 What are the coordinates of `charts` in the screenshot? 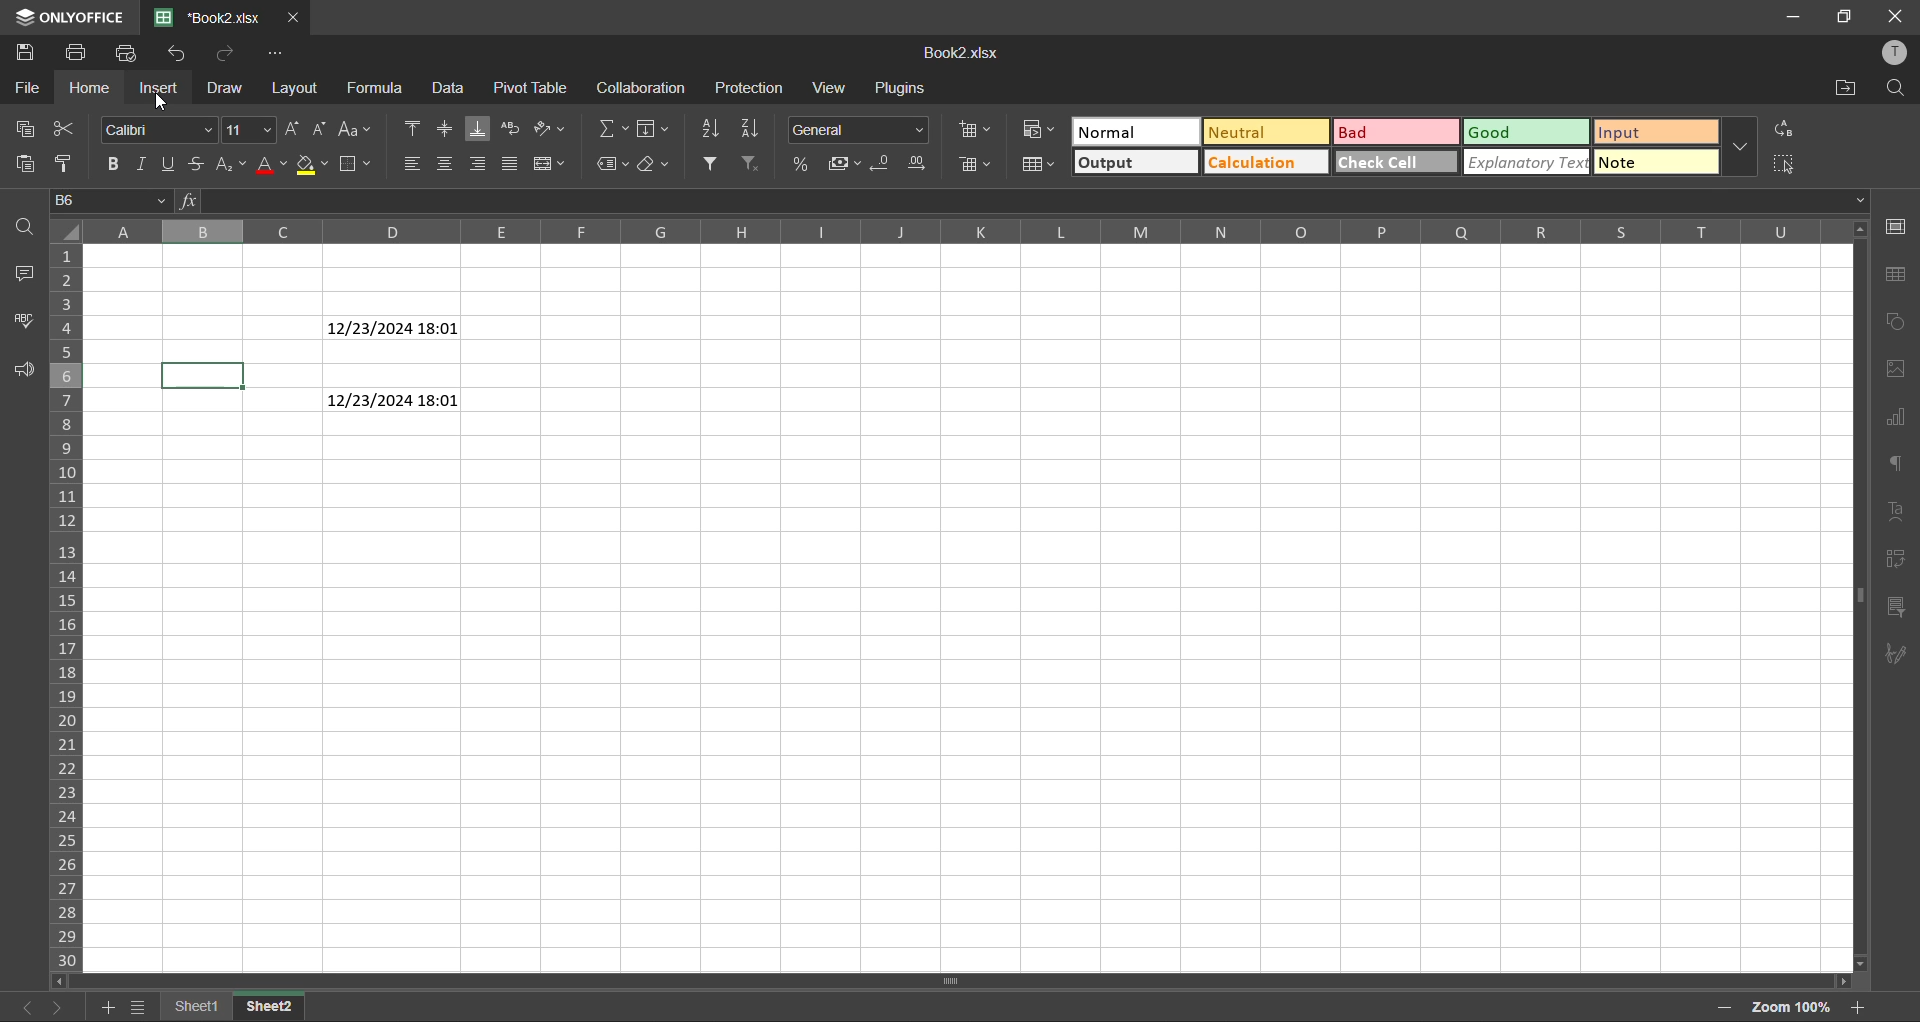 It's located at (1898, 422).